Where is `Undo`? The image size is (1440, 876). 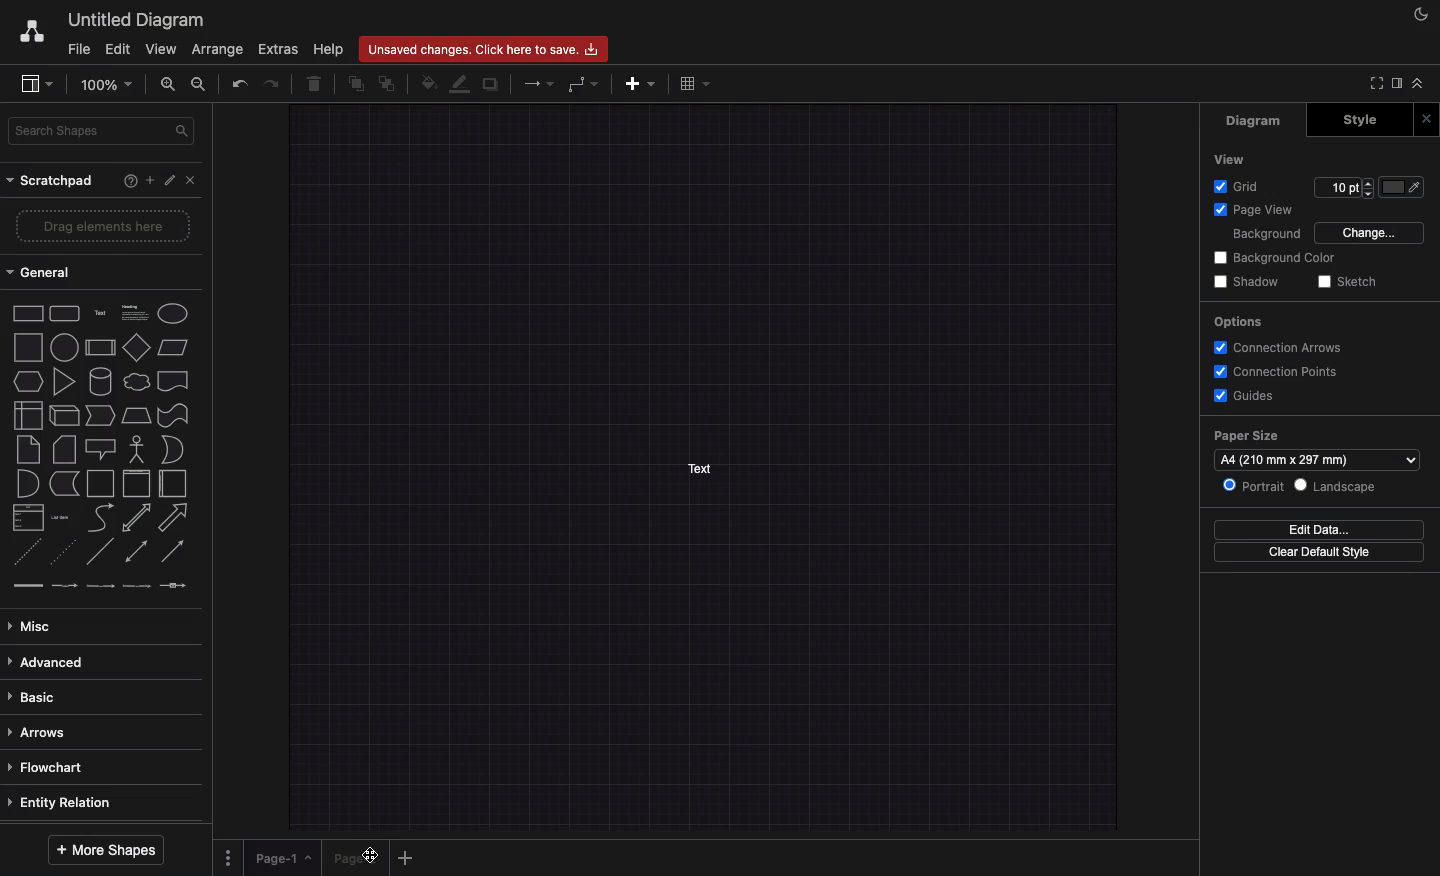 Undo is located at coordinates (241, 83).